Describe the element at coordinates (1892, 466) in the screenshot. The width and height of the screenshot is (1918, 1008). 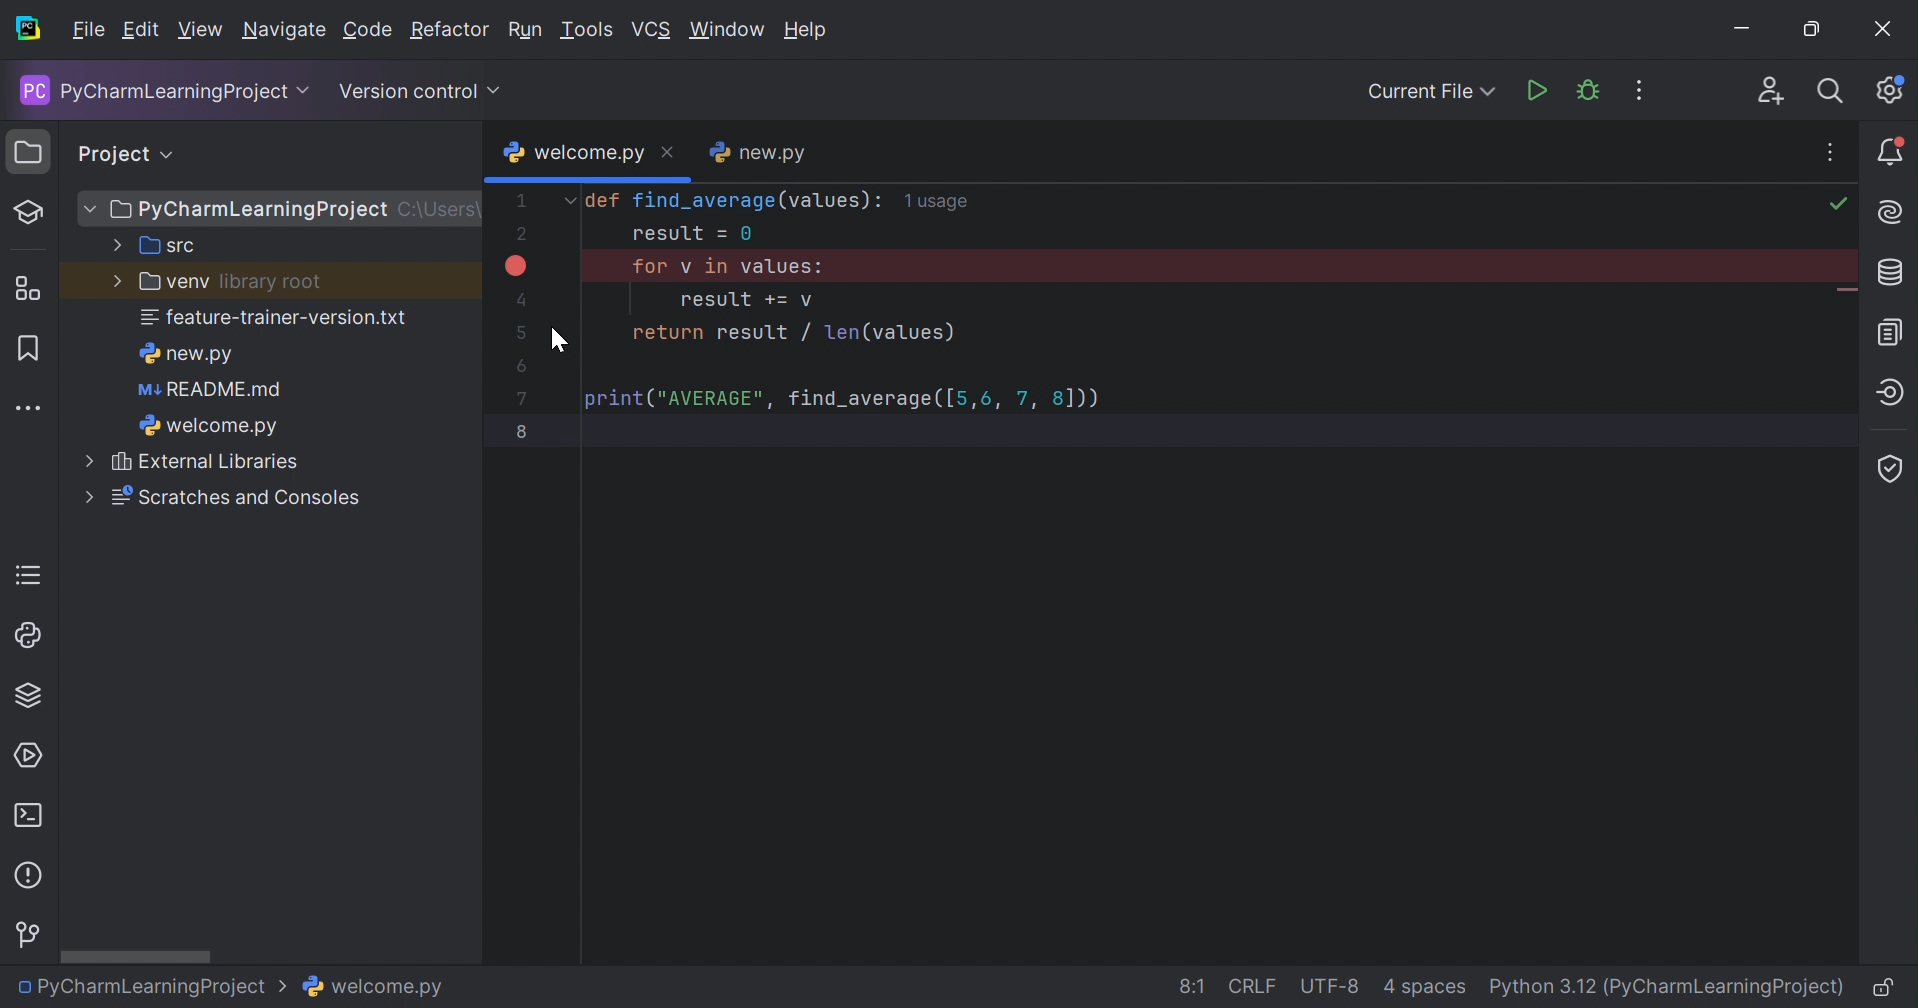
I see `Coverage` at that location.